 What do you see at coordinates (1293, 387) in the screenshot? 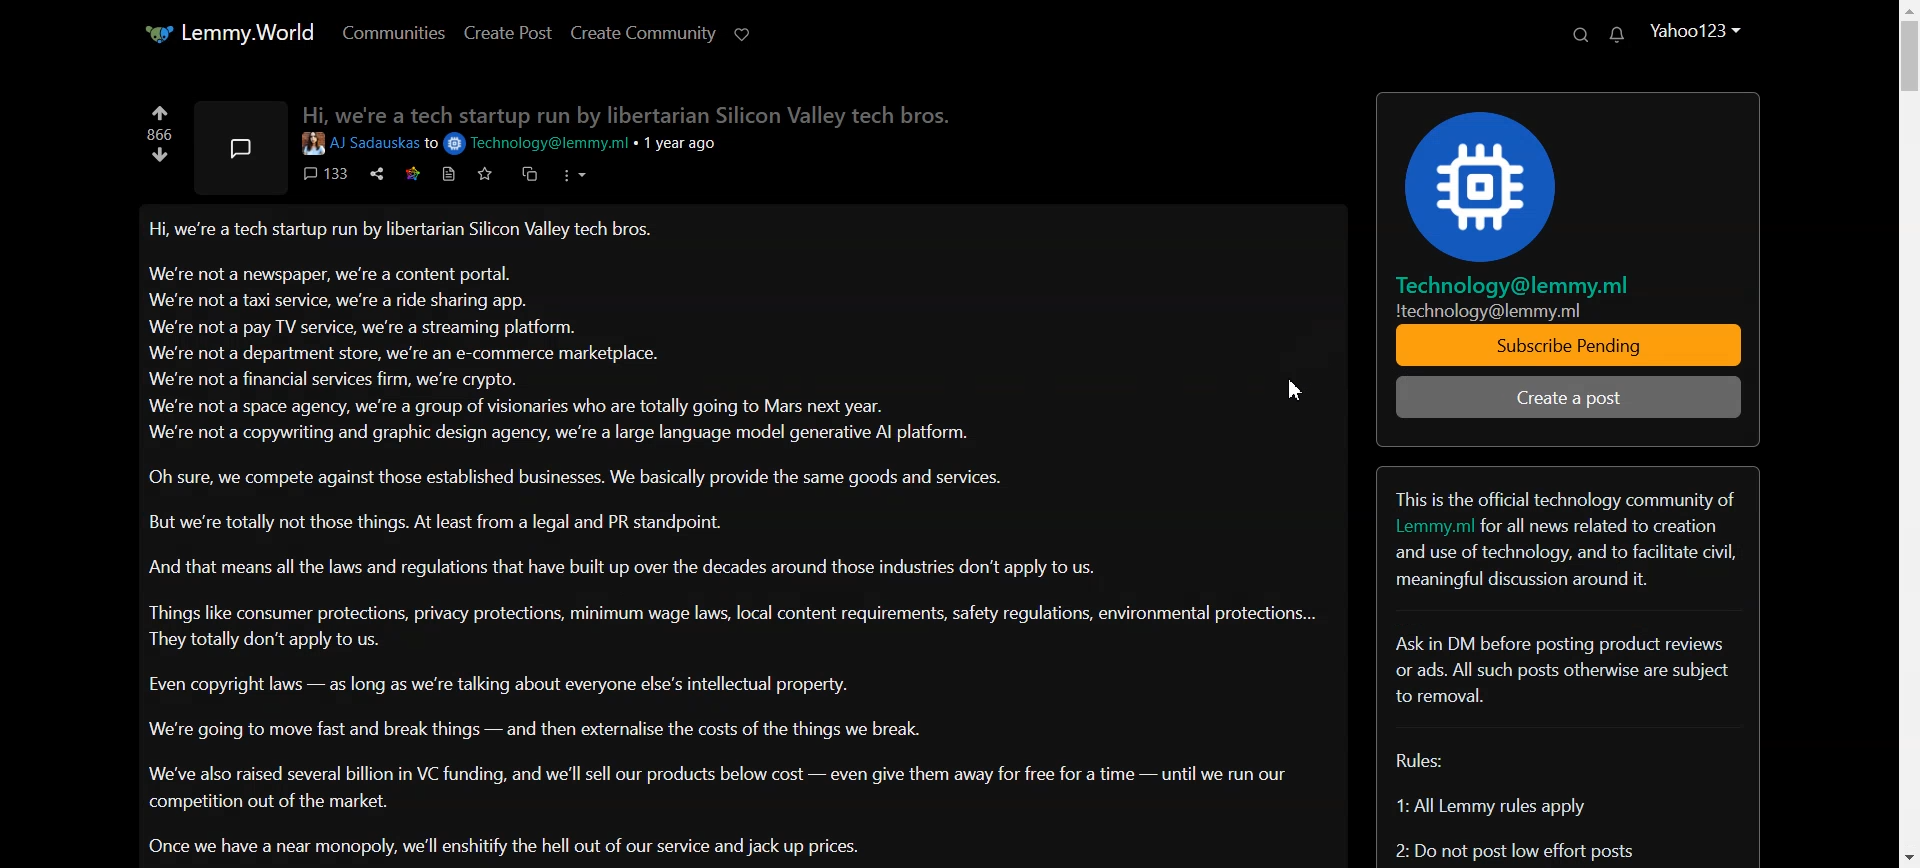
I see `Cursor` at bounding box center [1293, 387].